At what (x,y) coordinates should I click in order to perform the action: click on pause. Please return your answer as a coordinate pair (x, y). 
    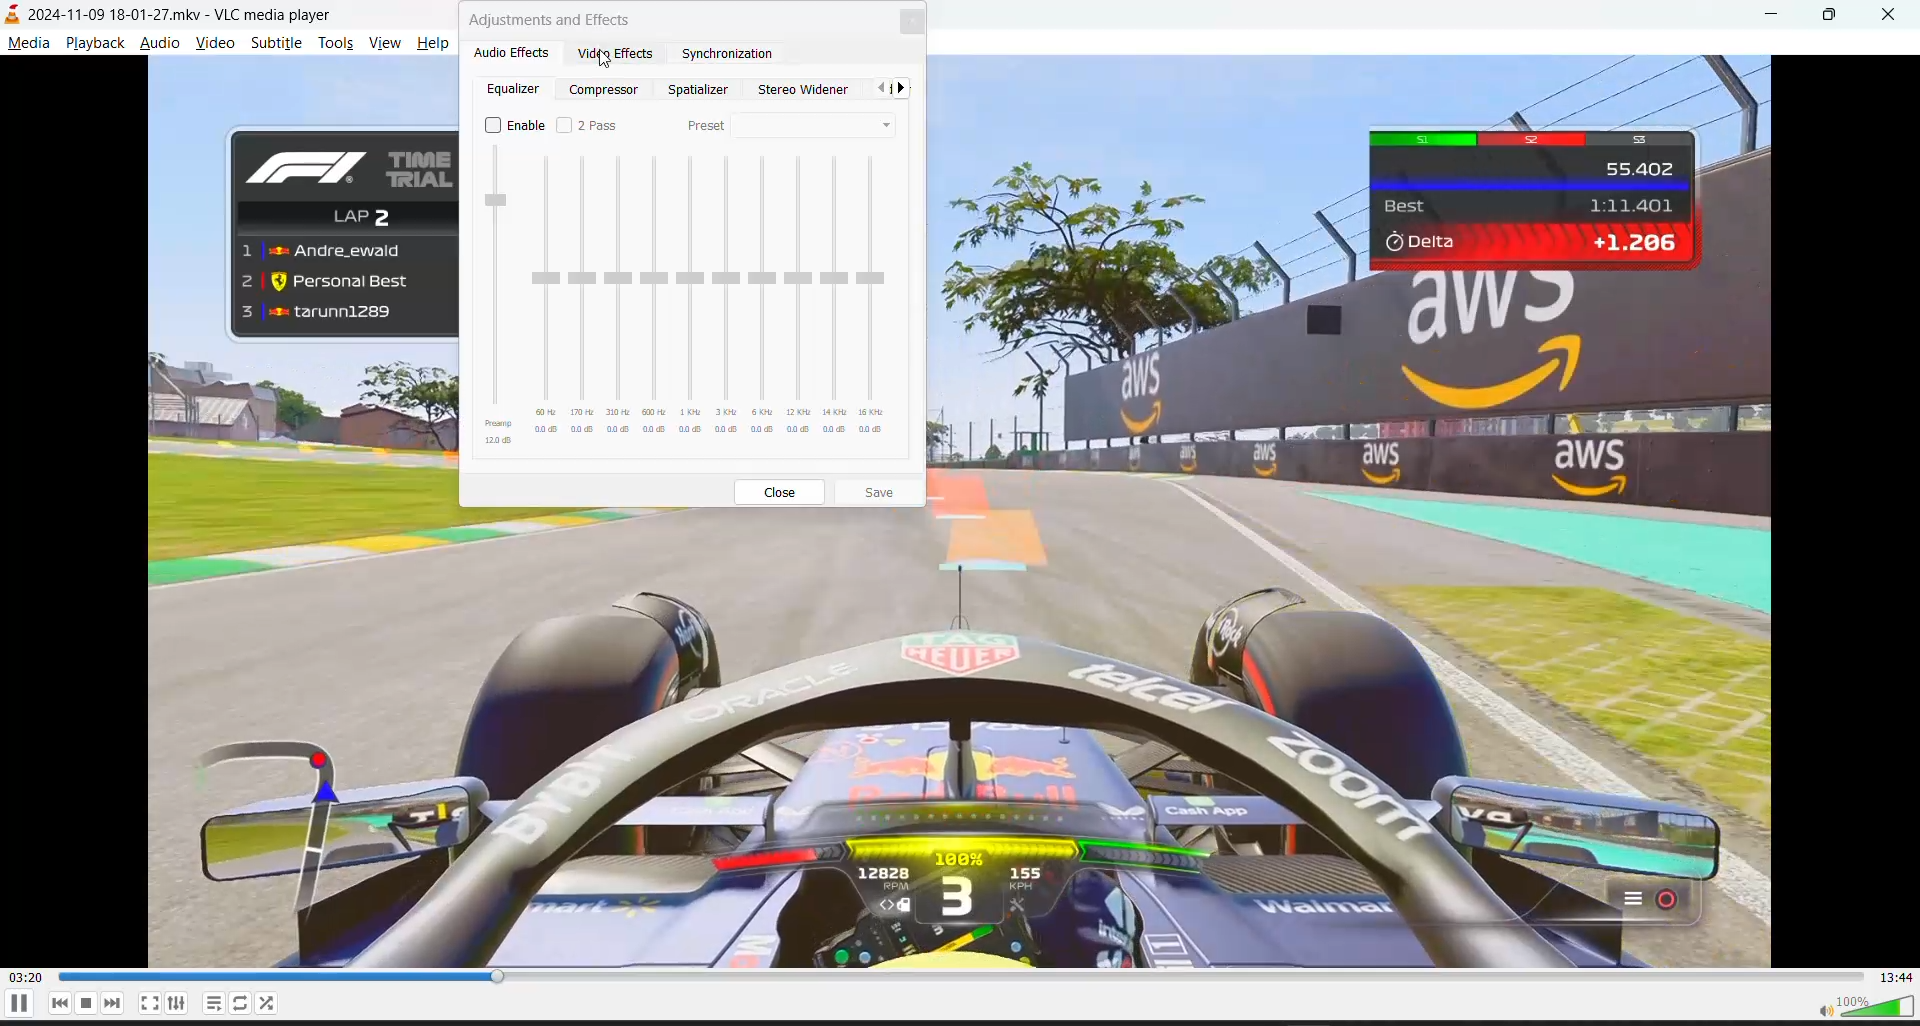
    Looking at the image, I should click on (18, 1003).